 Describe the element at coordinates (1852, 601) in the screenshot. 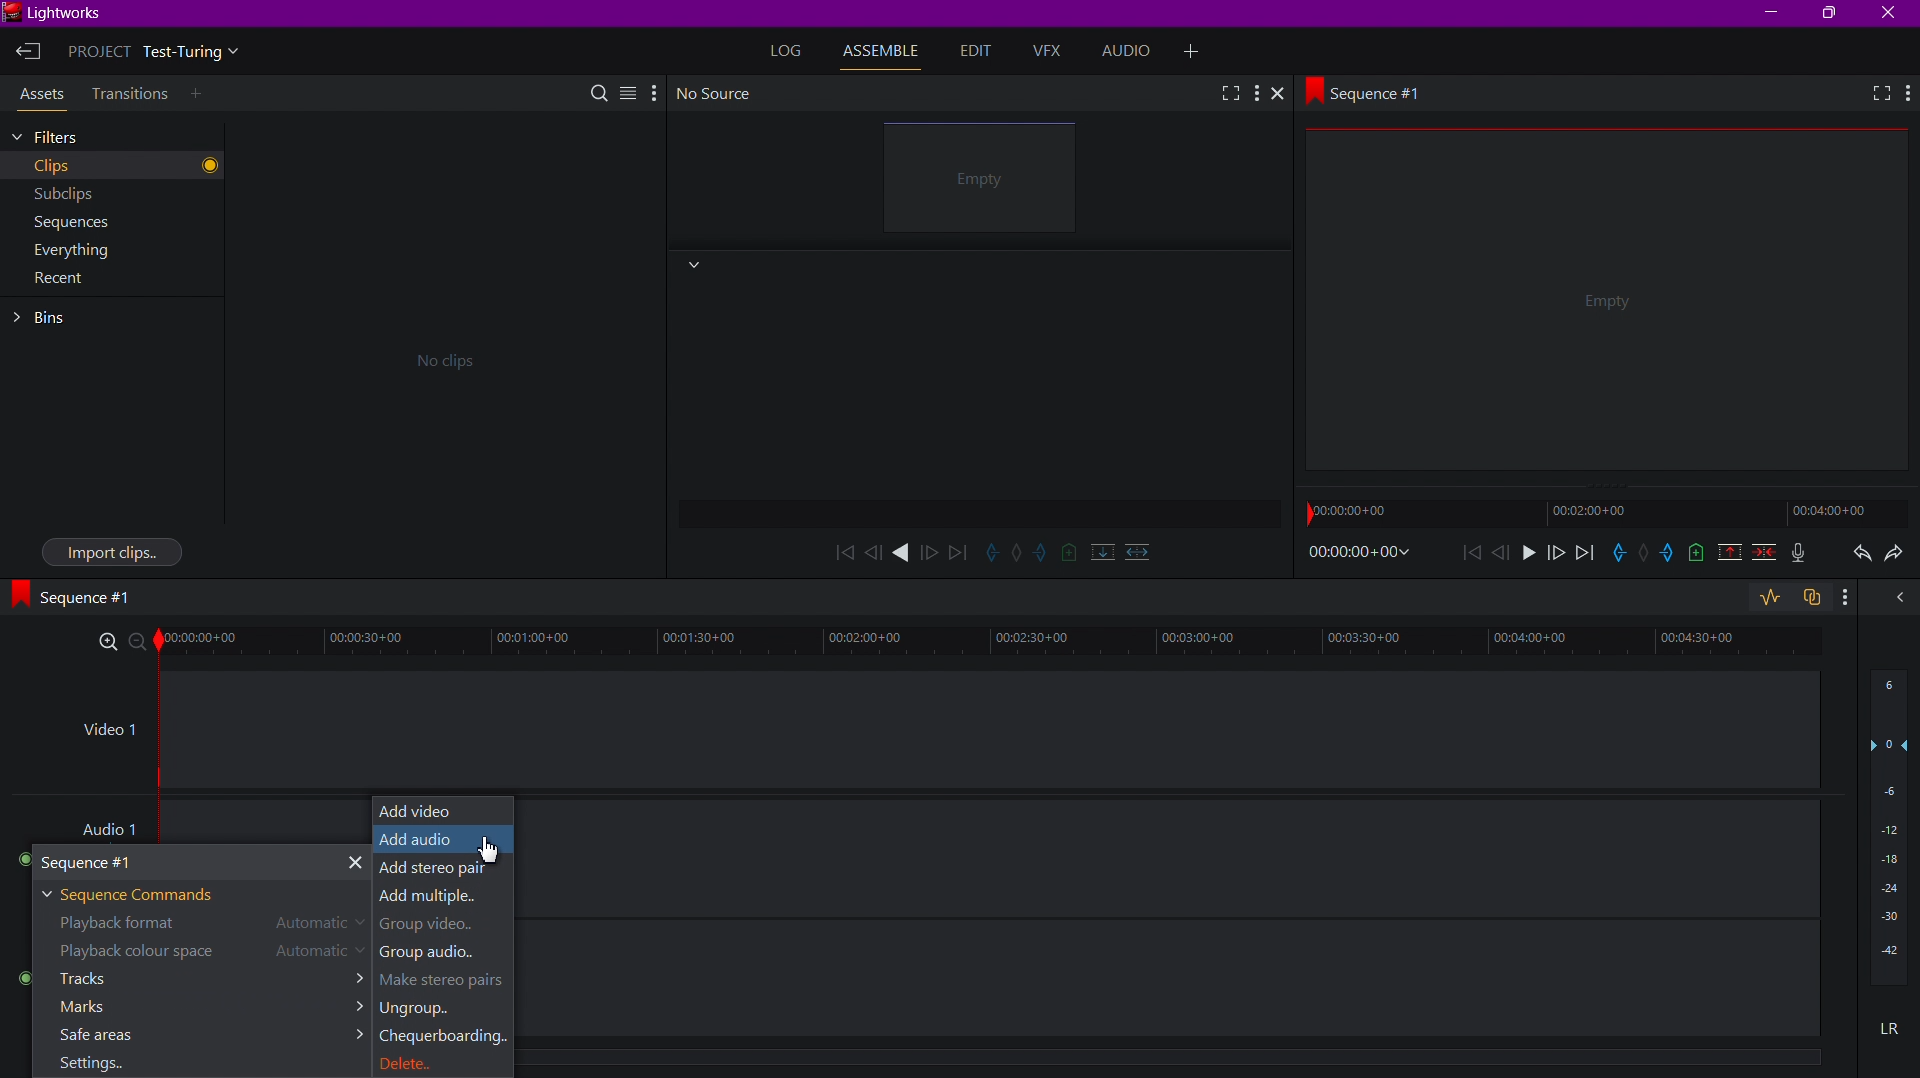

I see `More` at that location.